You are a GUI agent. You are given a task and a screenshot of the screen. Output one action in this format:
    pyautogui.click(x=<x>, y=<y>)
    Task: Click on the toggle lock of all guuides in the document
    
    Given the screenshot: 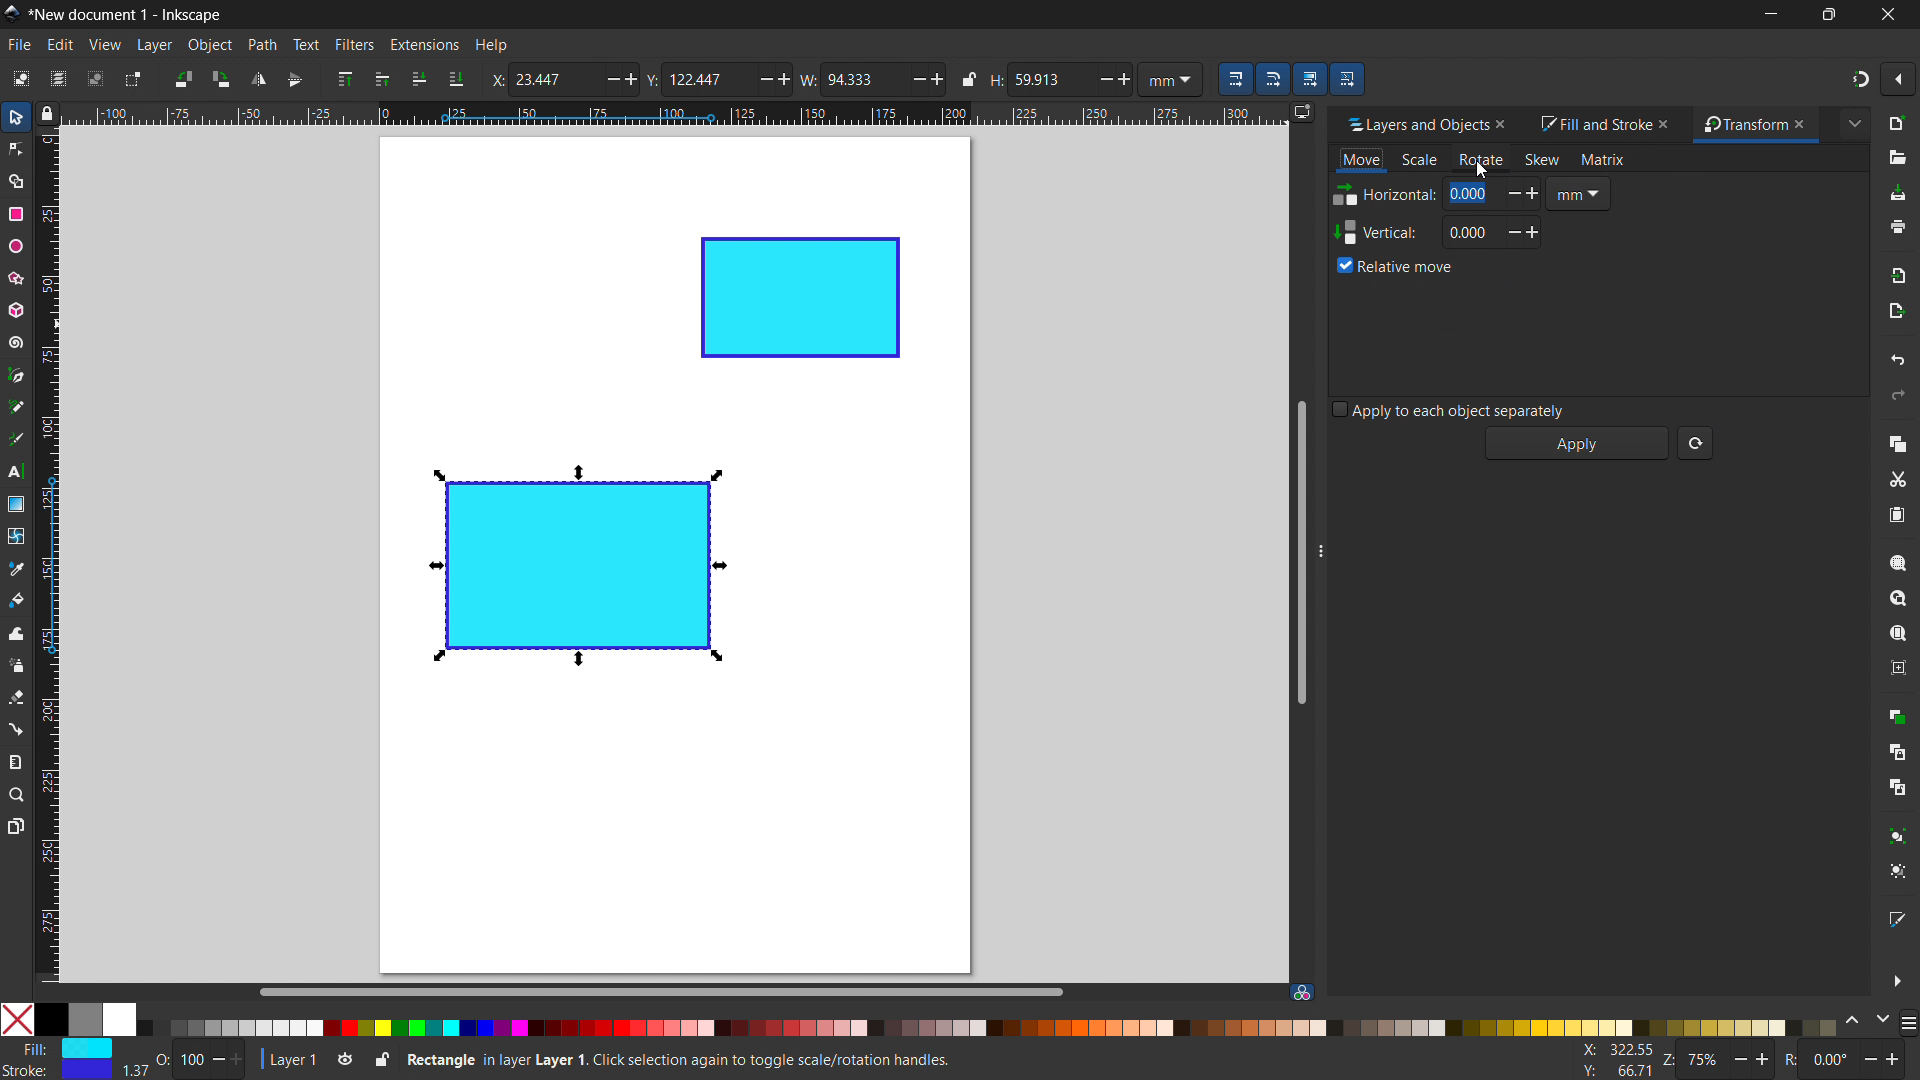 What is the action you would take?
    pyautogui.click(x=47, y=113)
    